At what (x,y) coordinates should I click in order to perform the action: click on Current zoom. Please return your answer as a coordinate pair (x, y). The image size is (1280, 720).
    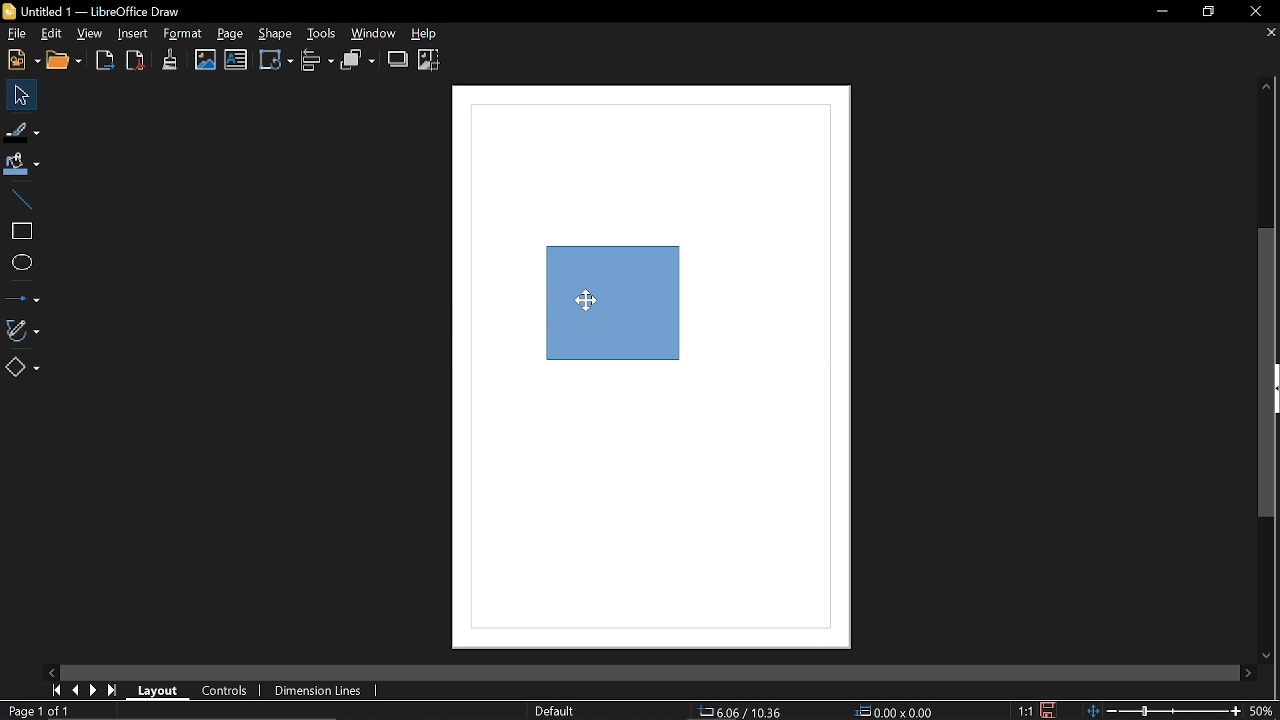
    Looking at the image, I should click on (1165, 712).